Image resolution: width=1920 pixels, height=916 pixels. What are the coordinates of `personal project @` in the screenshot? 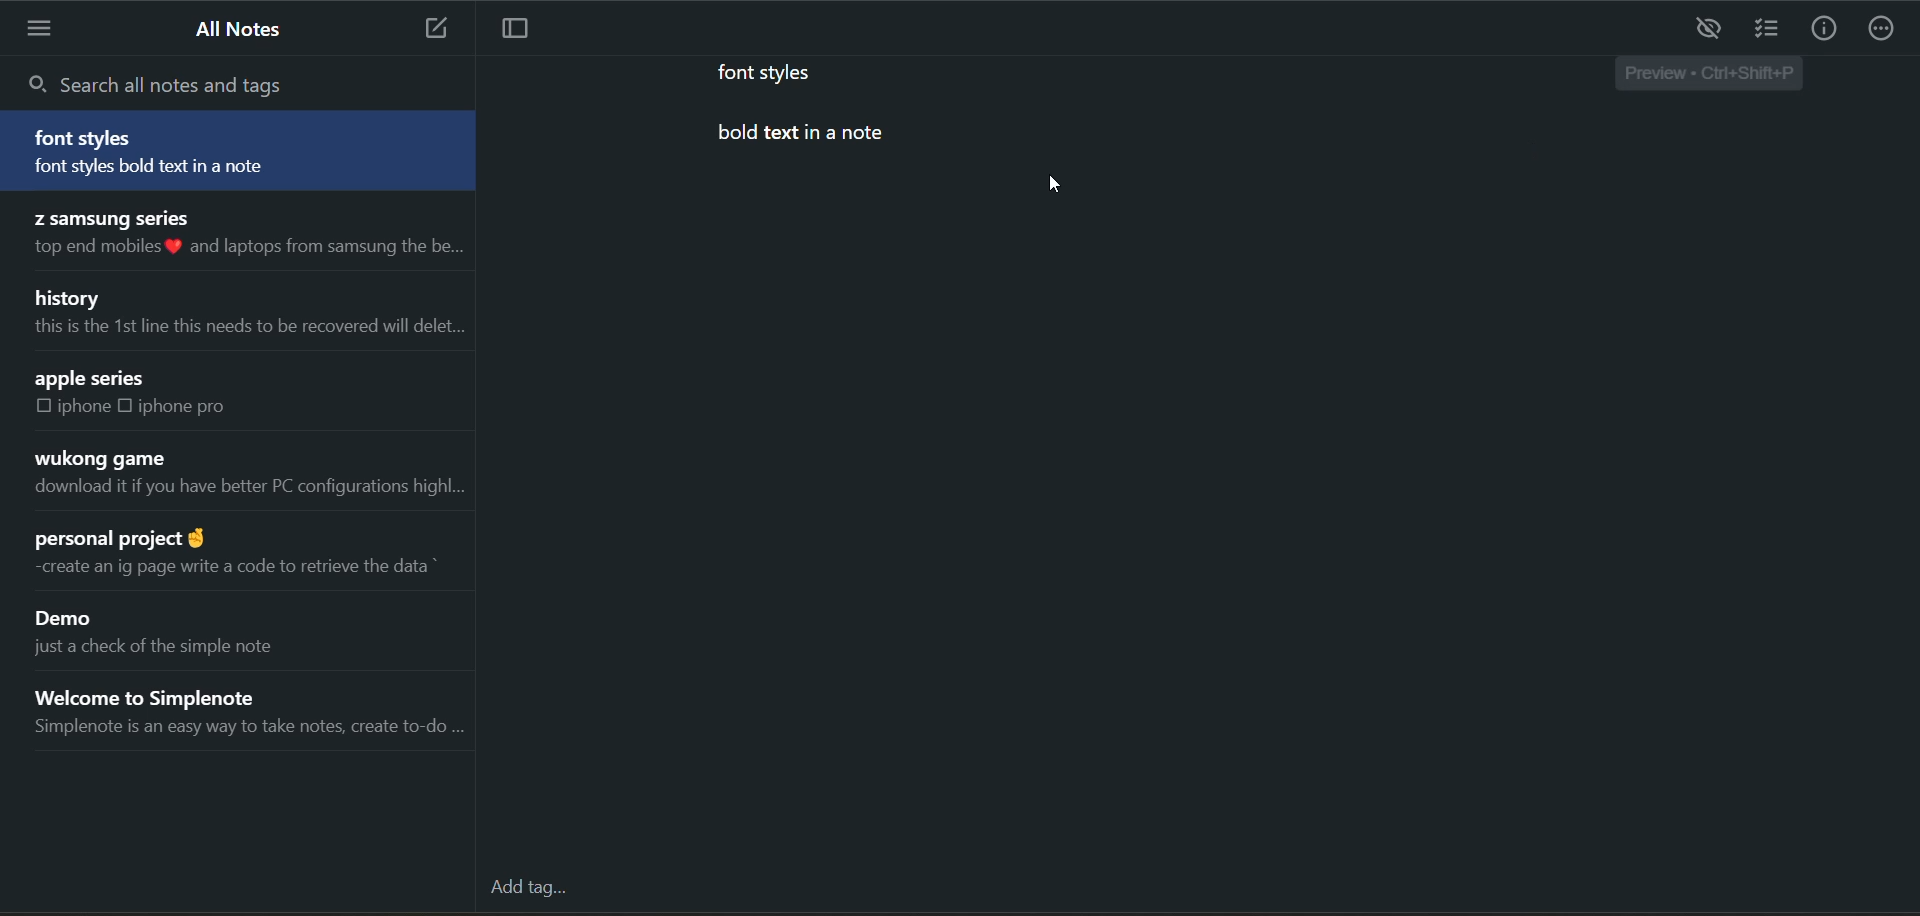 It's located at (117, 533).